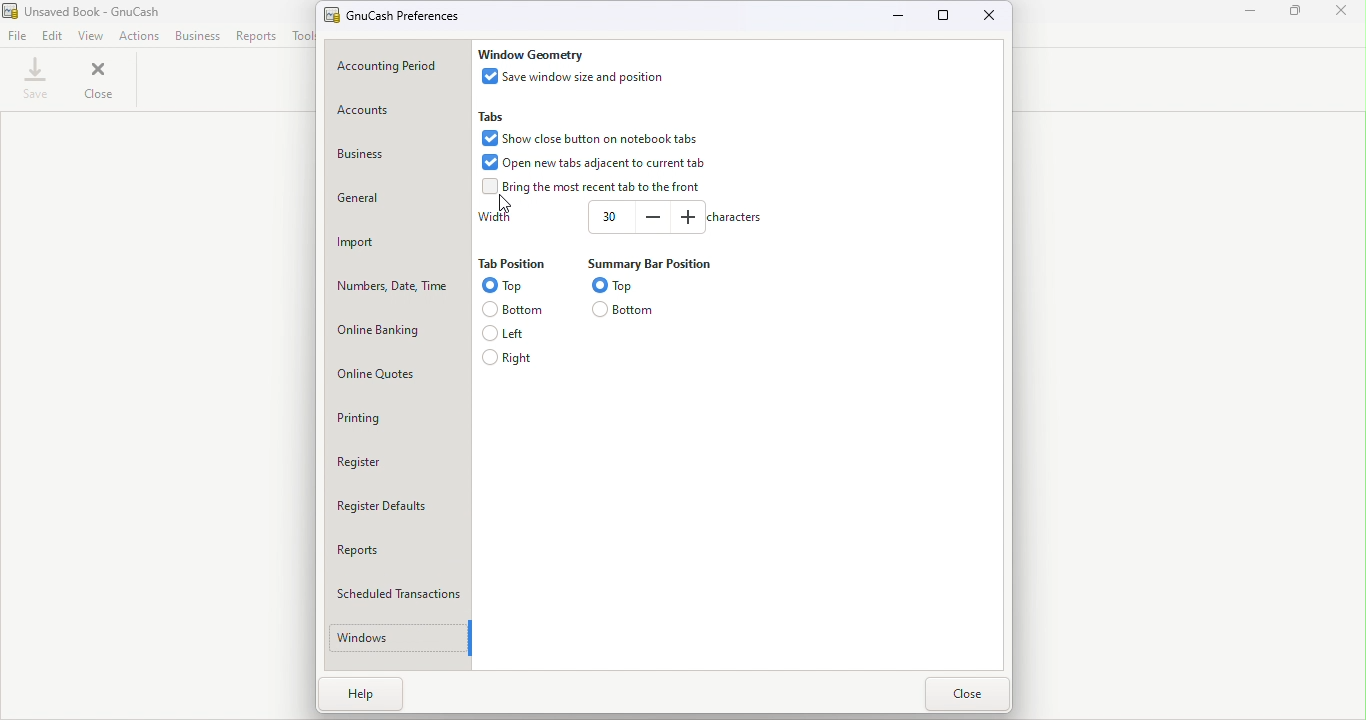 This screenshot has height=720, width=1366. Describe the element at coordinates (595, 187) in the screenshot. I see `Bring the most recent tab to the front` at that location.